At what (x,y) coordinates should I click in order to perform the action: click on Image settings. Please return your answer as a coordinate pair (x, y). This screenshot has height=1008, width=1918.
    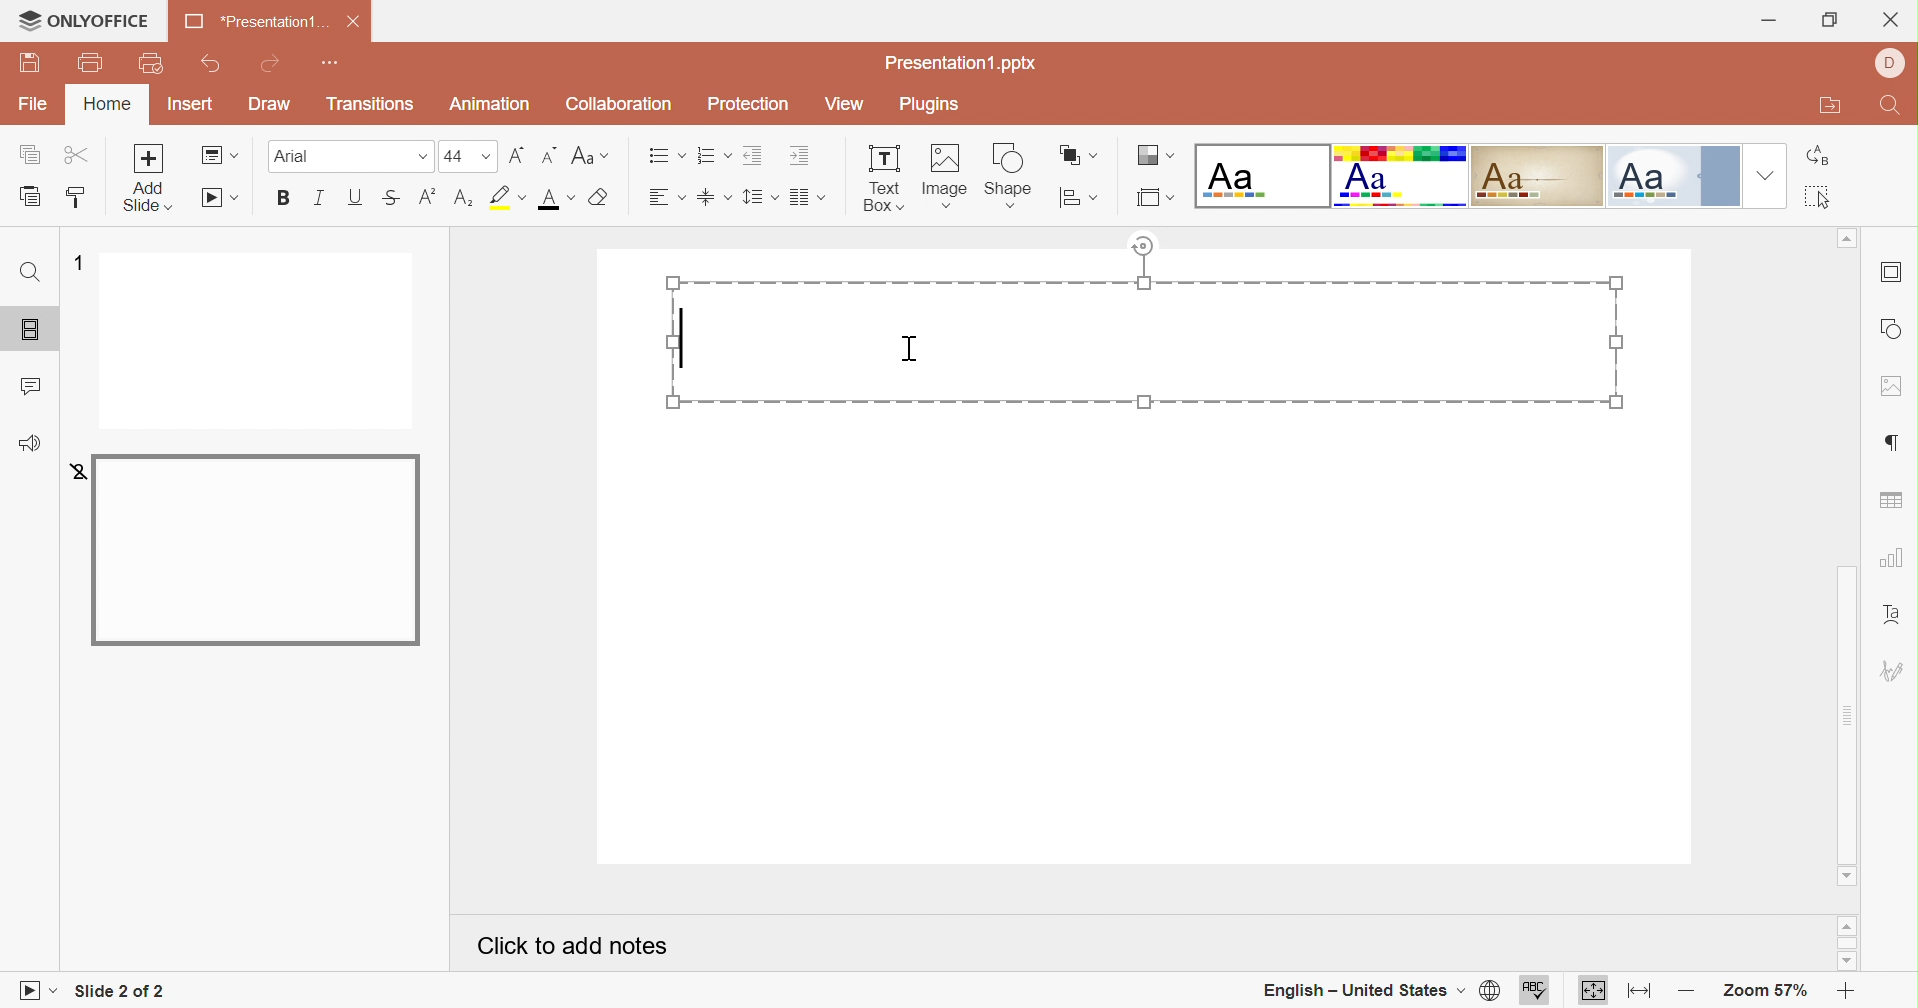
    Looking at the image, I should click on (1894, 388).